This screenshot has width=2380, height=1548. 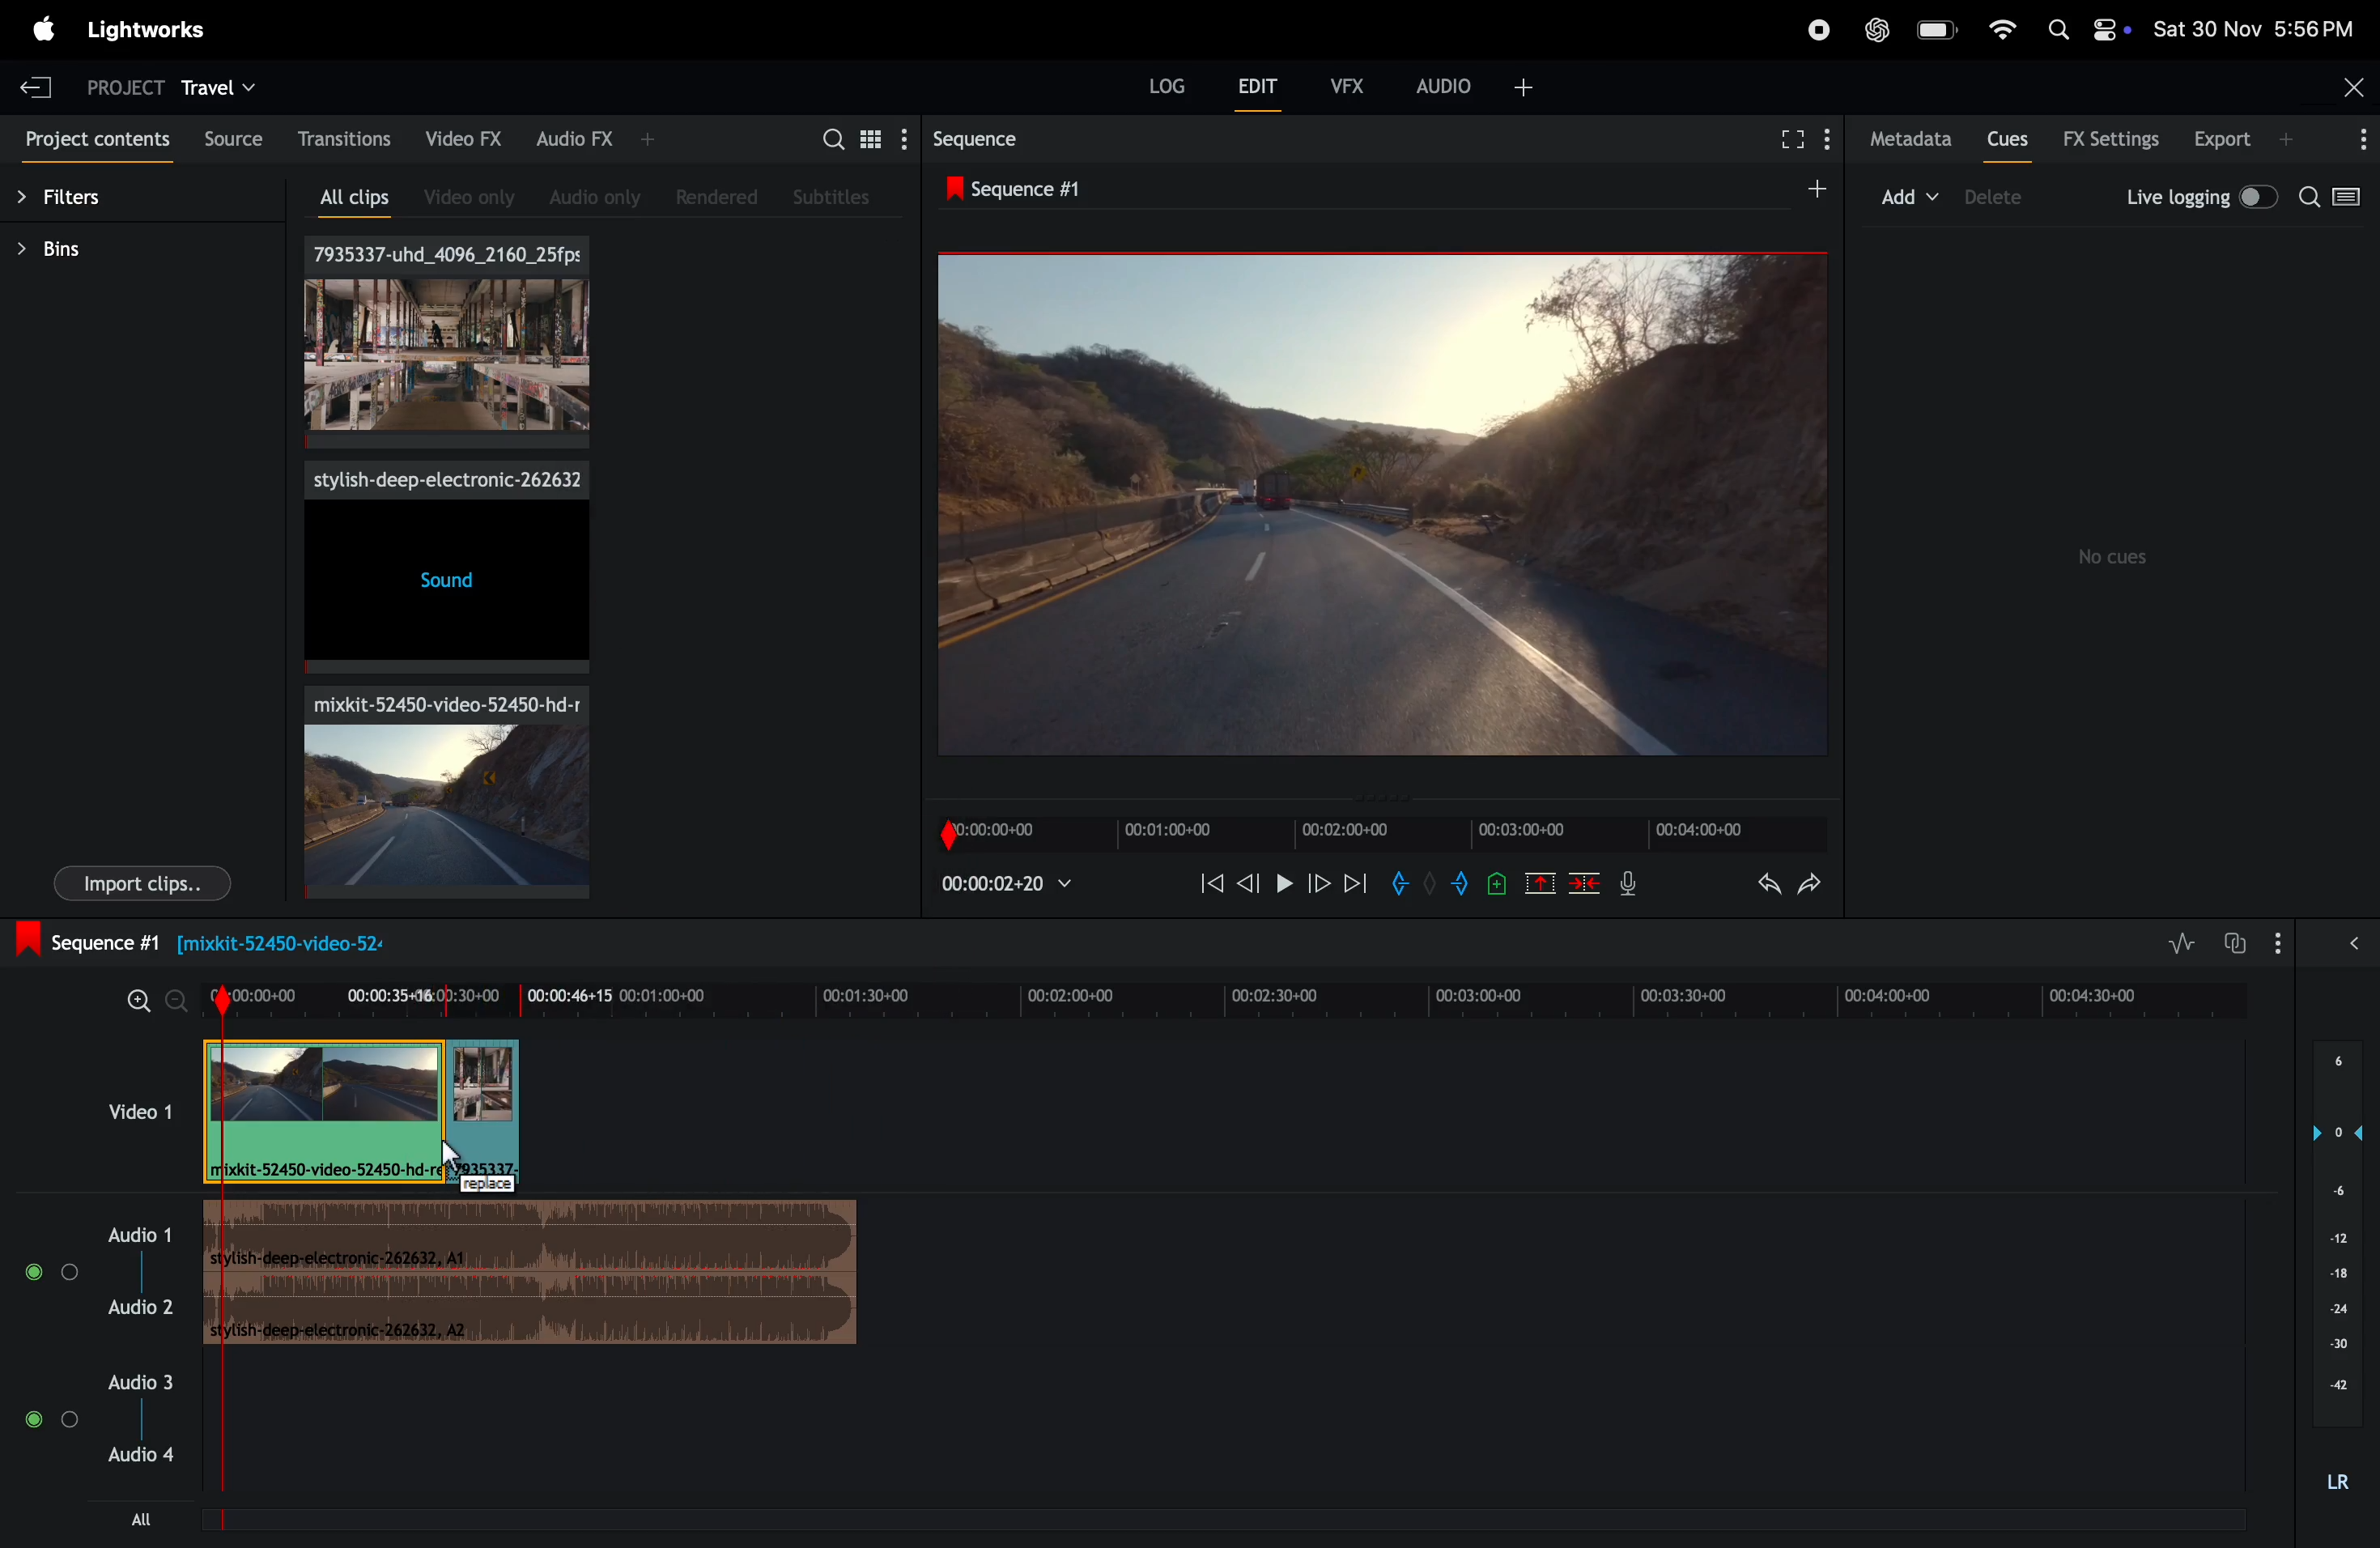 I want to click on bins, so click(x=66, y=249).